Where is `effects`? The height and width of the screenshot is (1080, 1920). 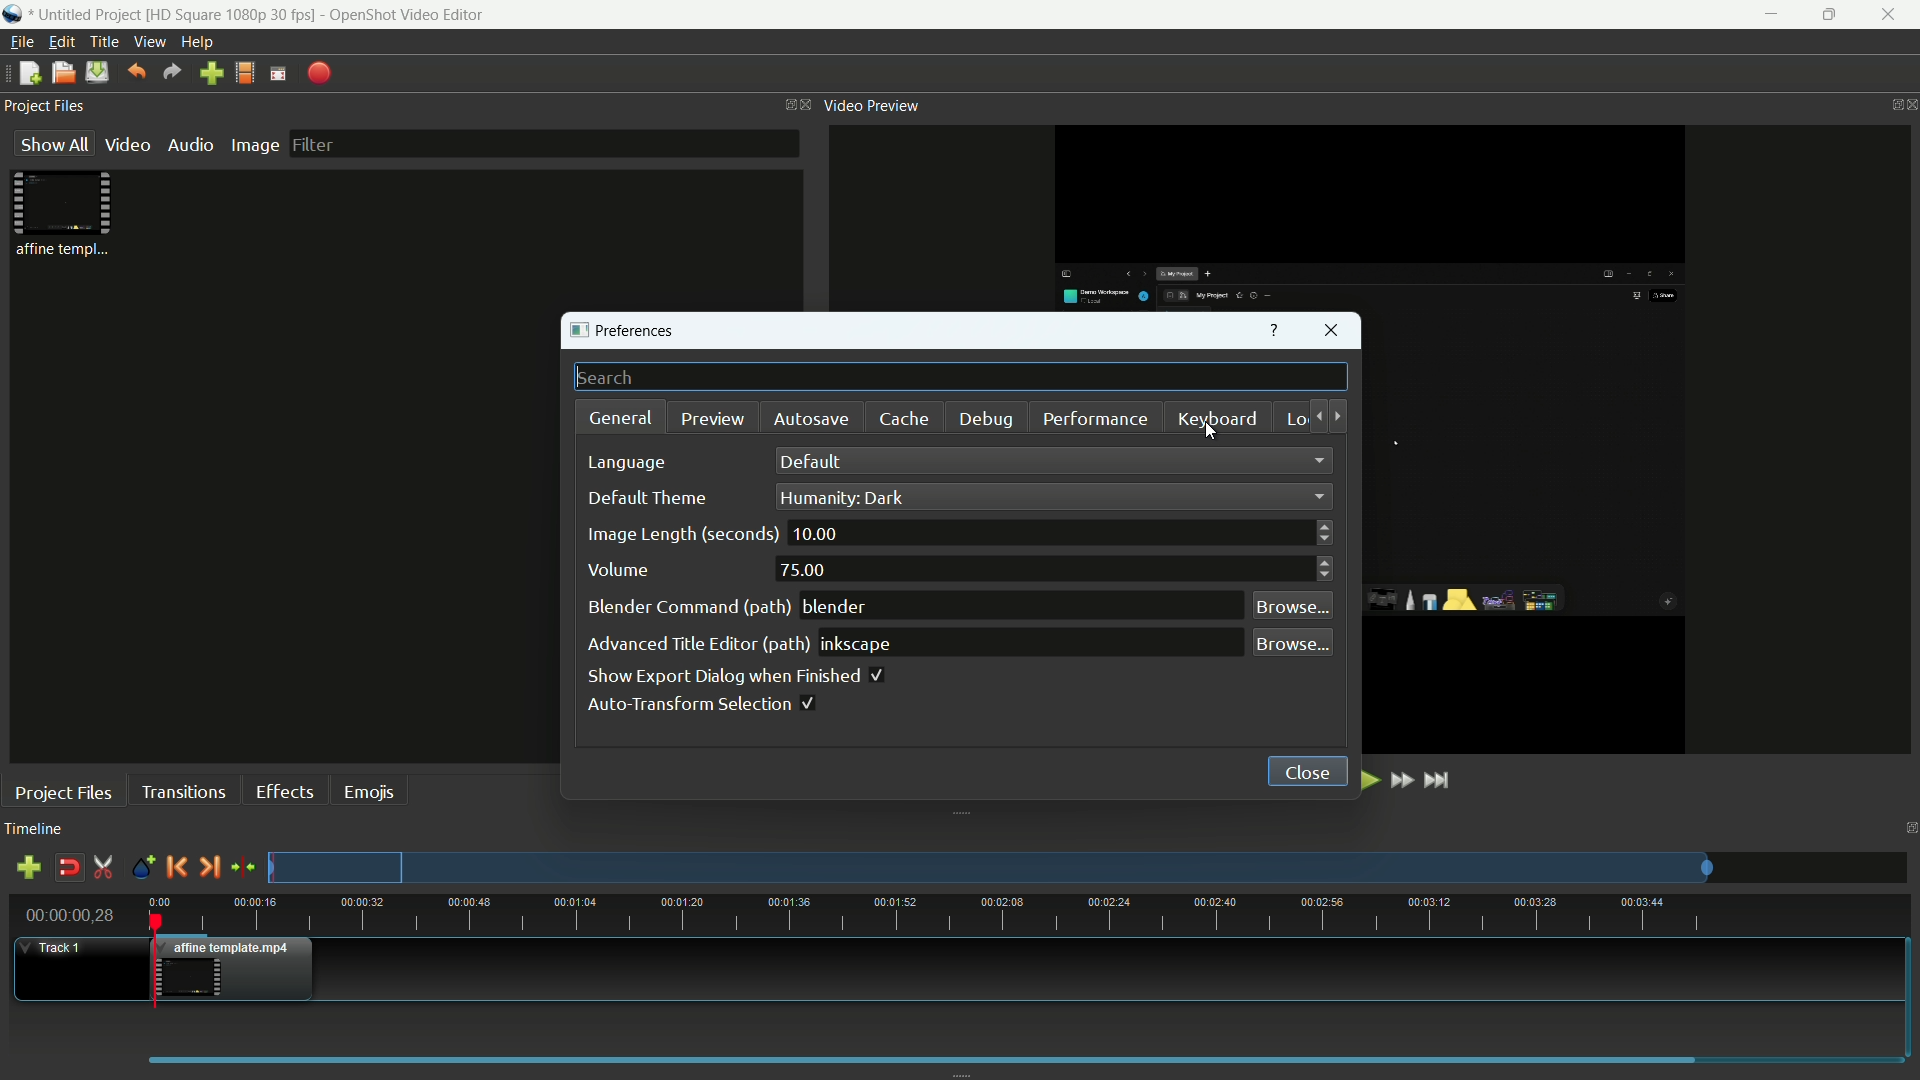 effects is located at coordinates (288, 791).